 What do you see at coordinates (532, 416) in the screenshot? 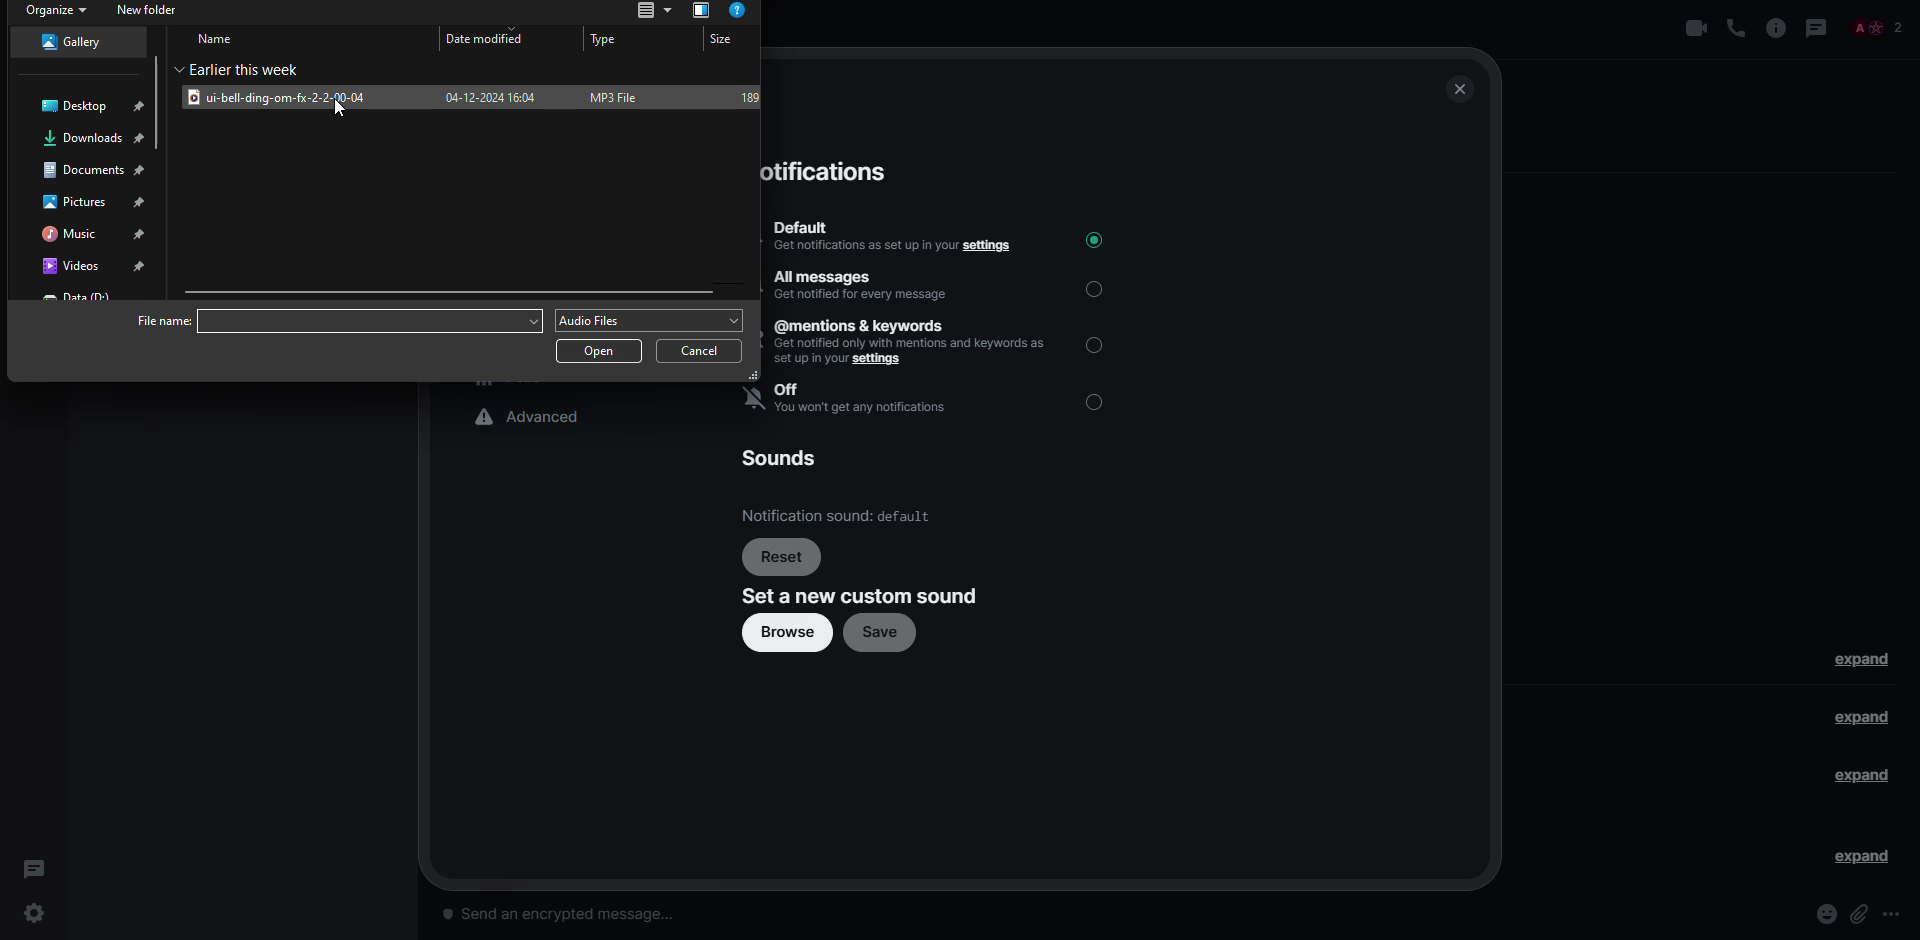
I see `advanced` at bounding box center [532, 416].